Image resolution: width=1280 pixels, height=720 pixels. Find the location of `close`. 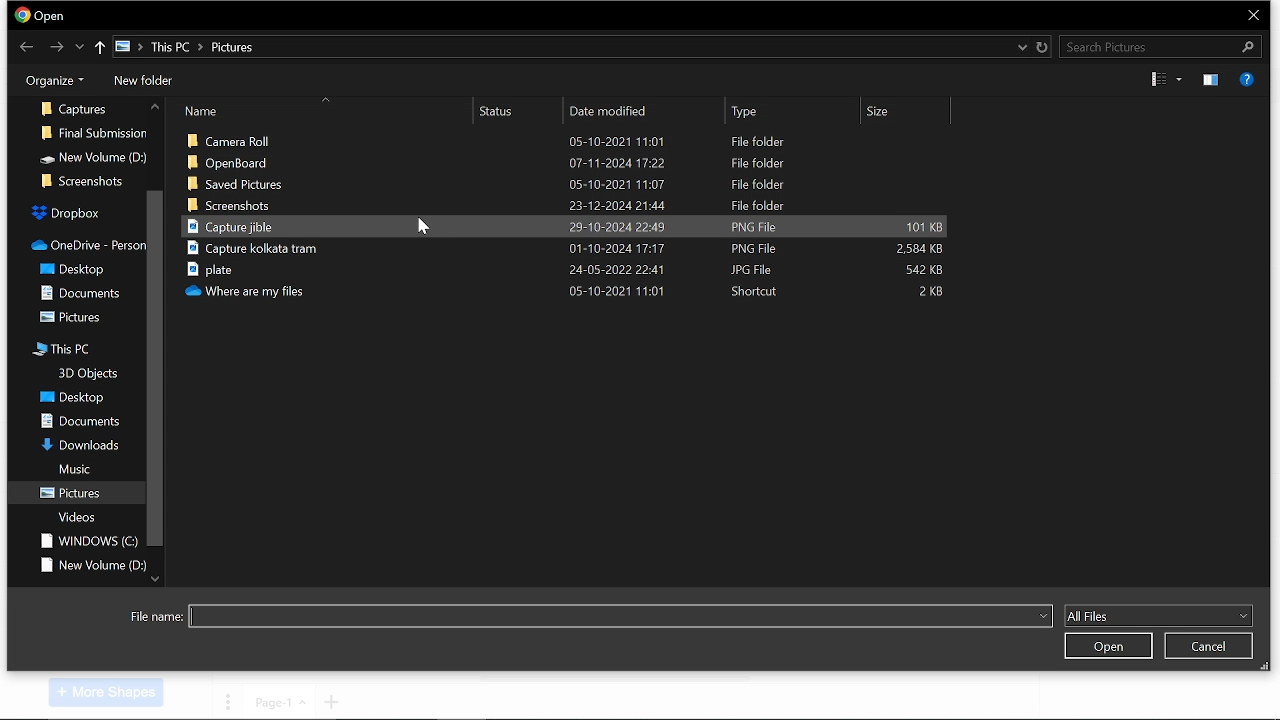

close is located at coordinates (1254, 15).